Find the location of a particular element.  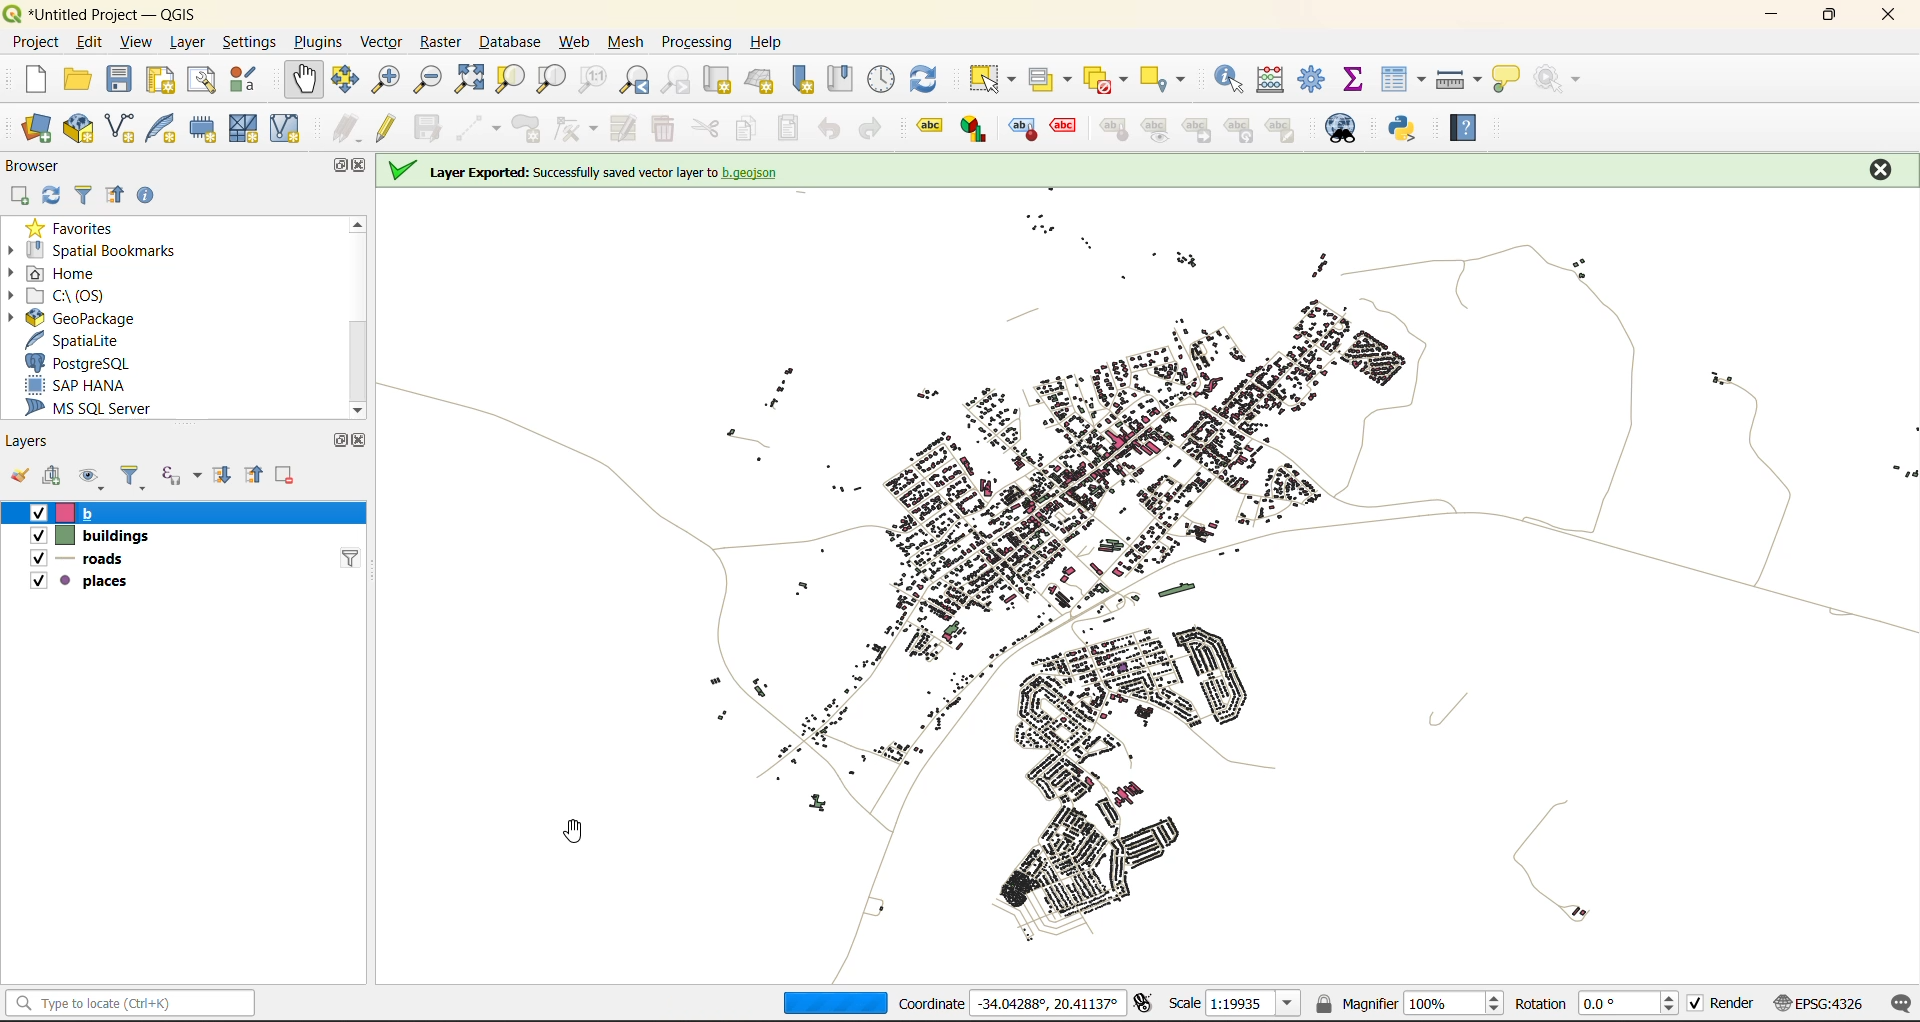

open is located at coordinates (74, 79).